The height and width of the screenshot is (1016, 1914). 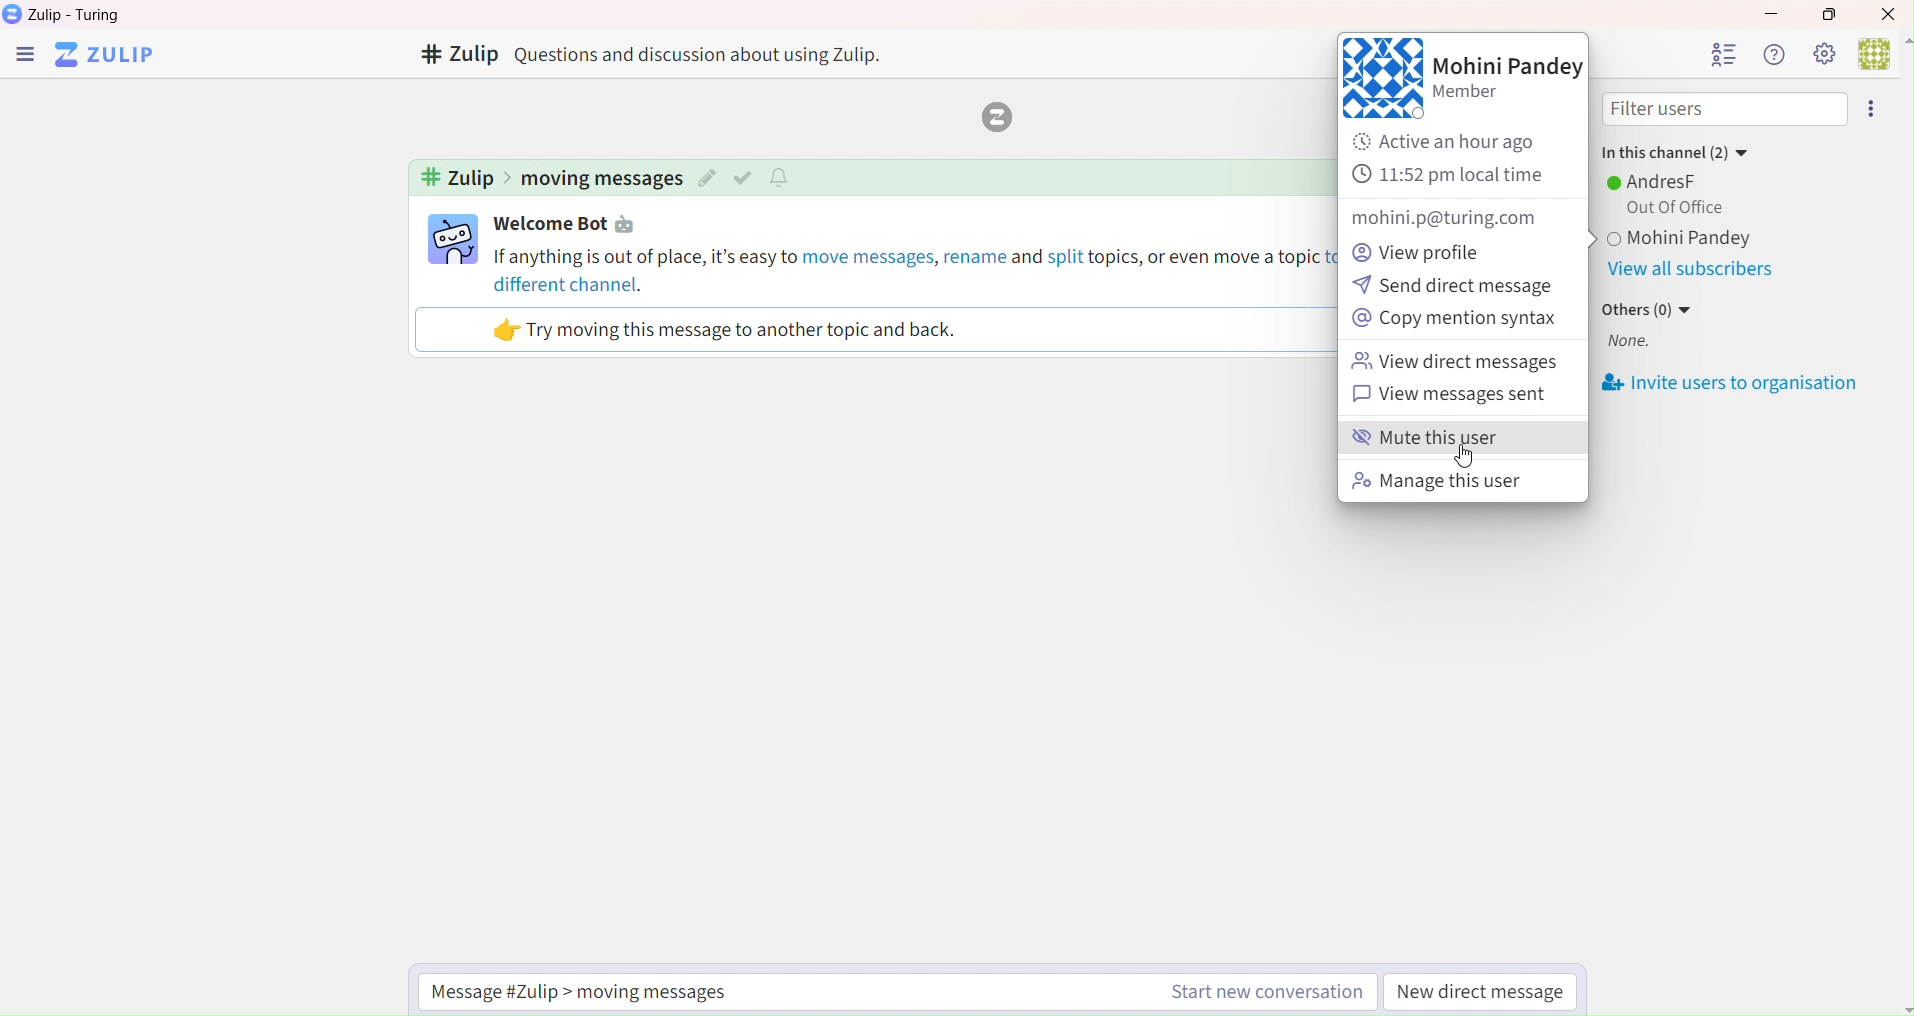 I want to click on # Zulip, so click(x=457, y=56).